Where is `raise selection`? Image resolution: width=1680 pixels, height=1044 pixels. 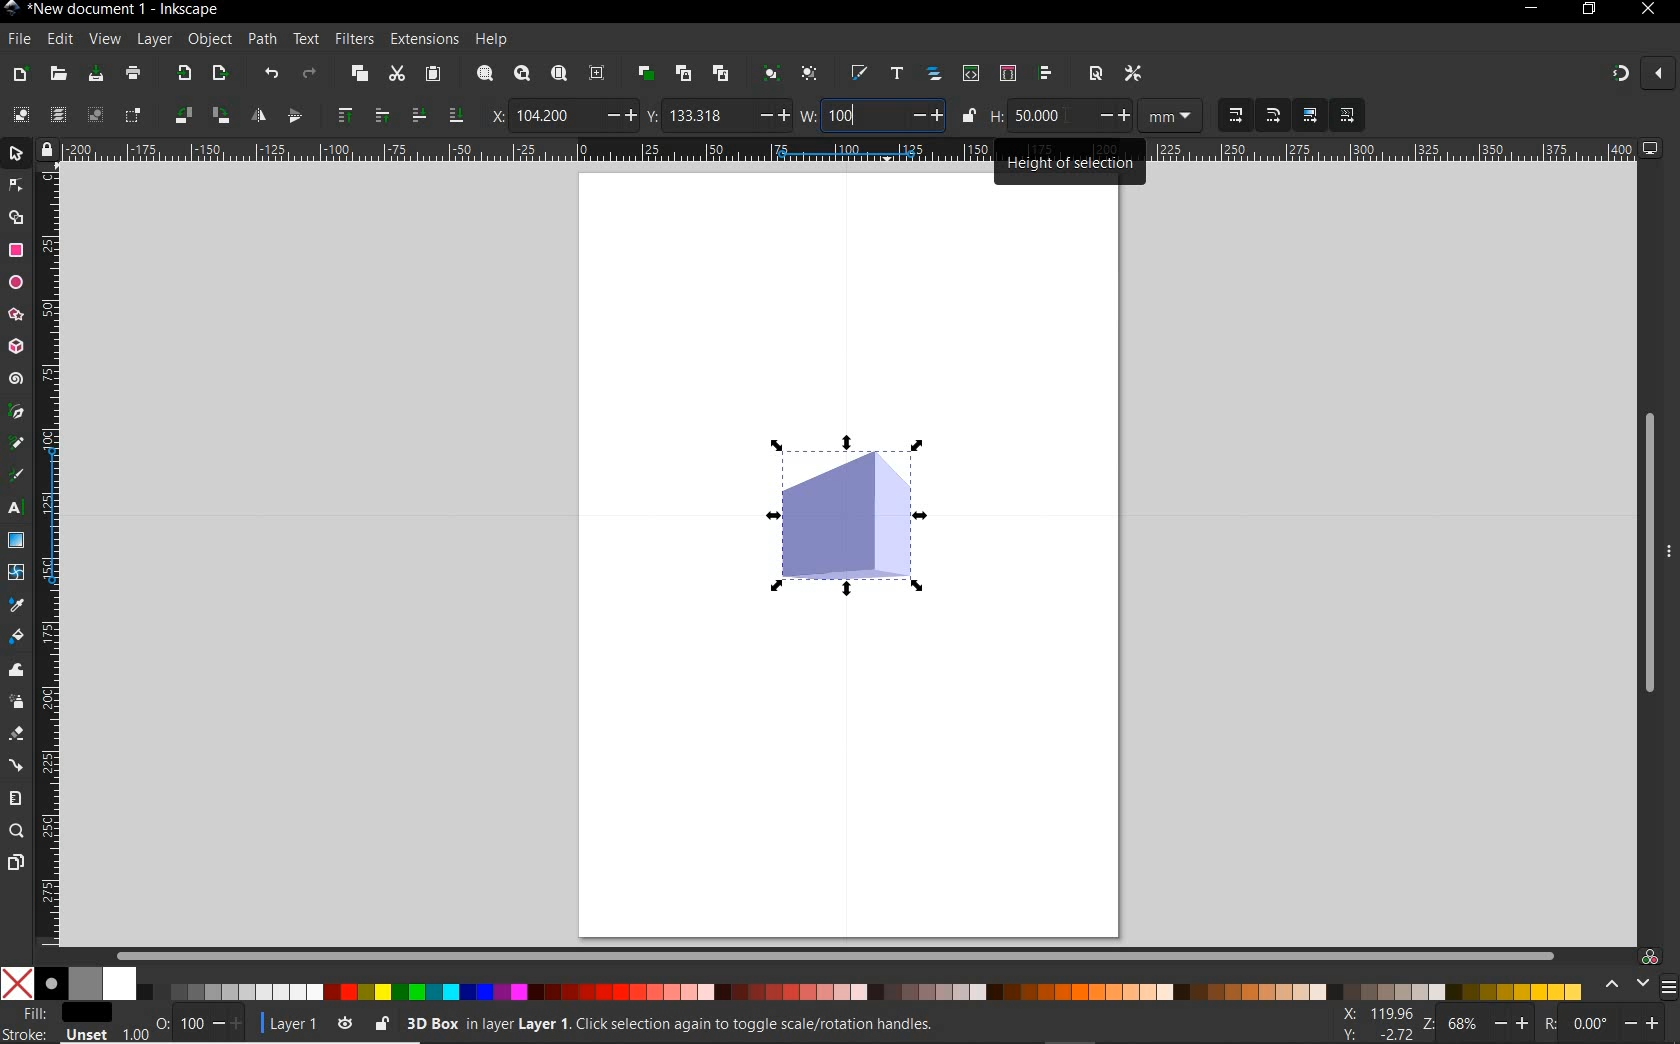 raise selection is located at coordinates (379, 116).